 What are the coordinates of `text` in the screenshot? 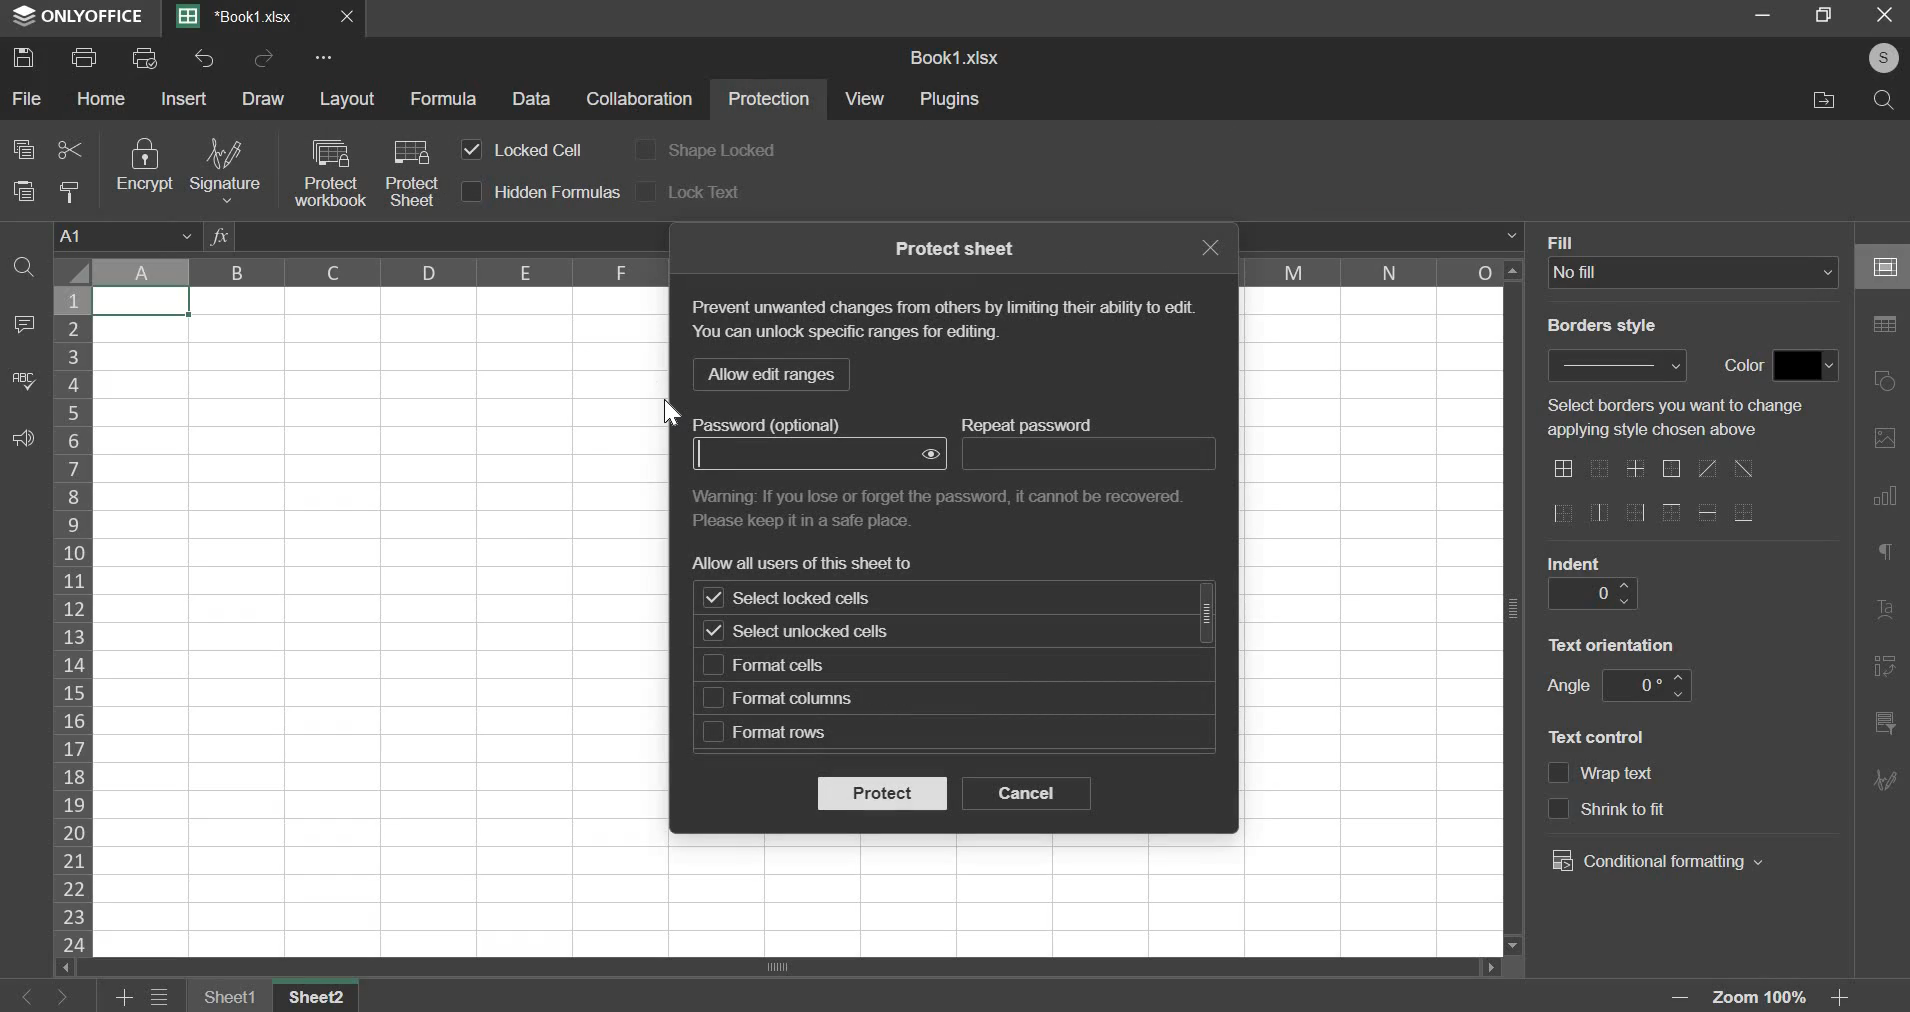 It's located at (942, 323).